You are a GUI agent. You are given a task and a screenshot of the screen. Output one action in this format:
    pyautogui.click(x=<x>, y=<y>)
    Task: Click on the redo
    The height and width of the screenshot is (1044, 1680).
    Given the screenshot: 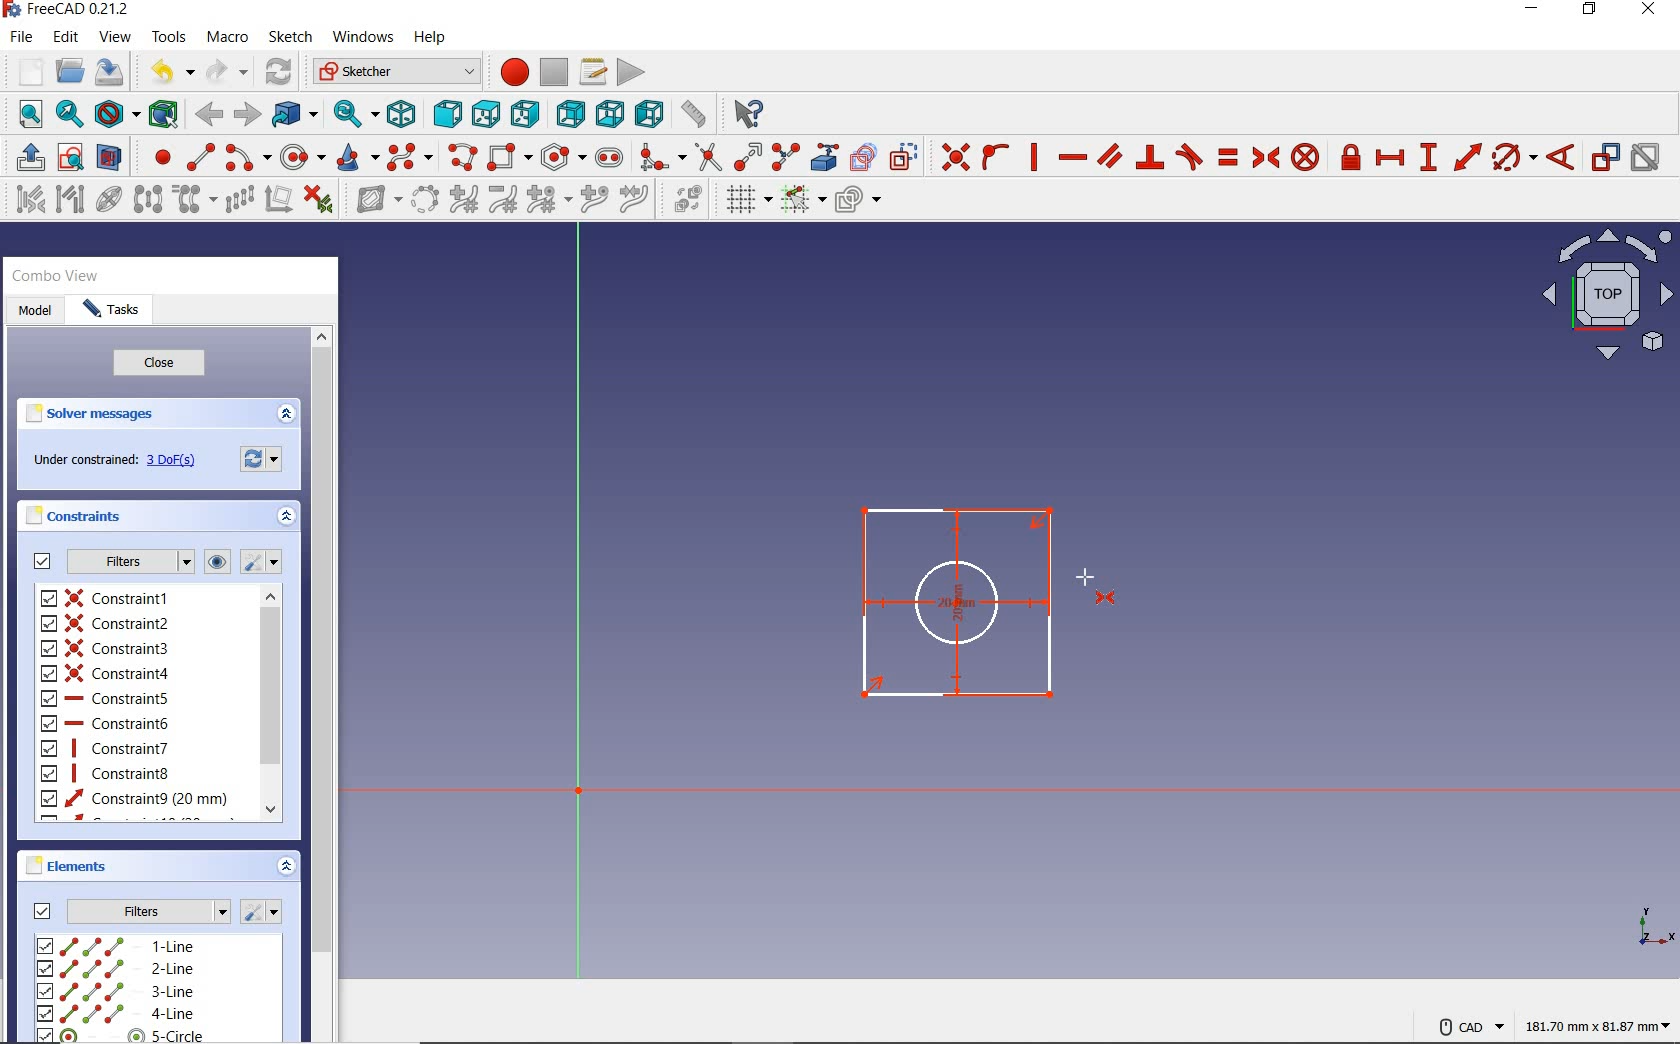 What is the action you would take?
    pyautogui.click(x=227, y=71)
    